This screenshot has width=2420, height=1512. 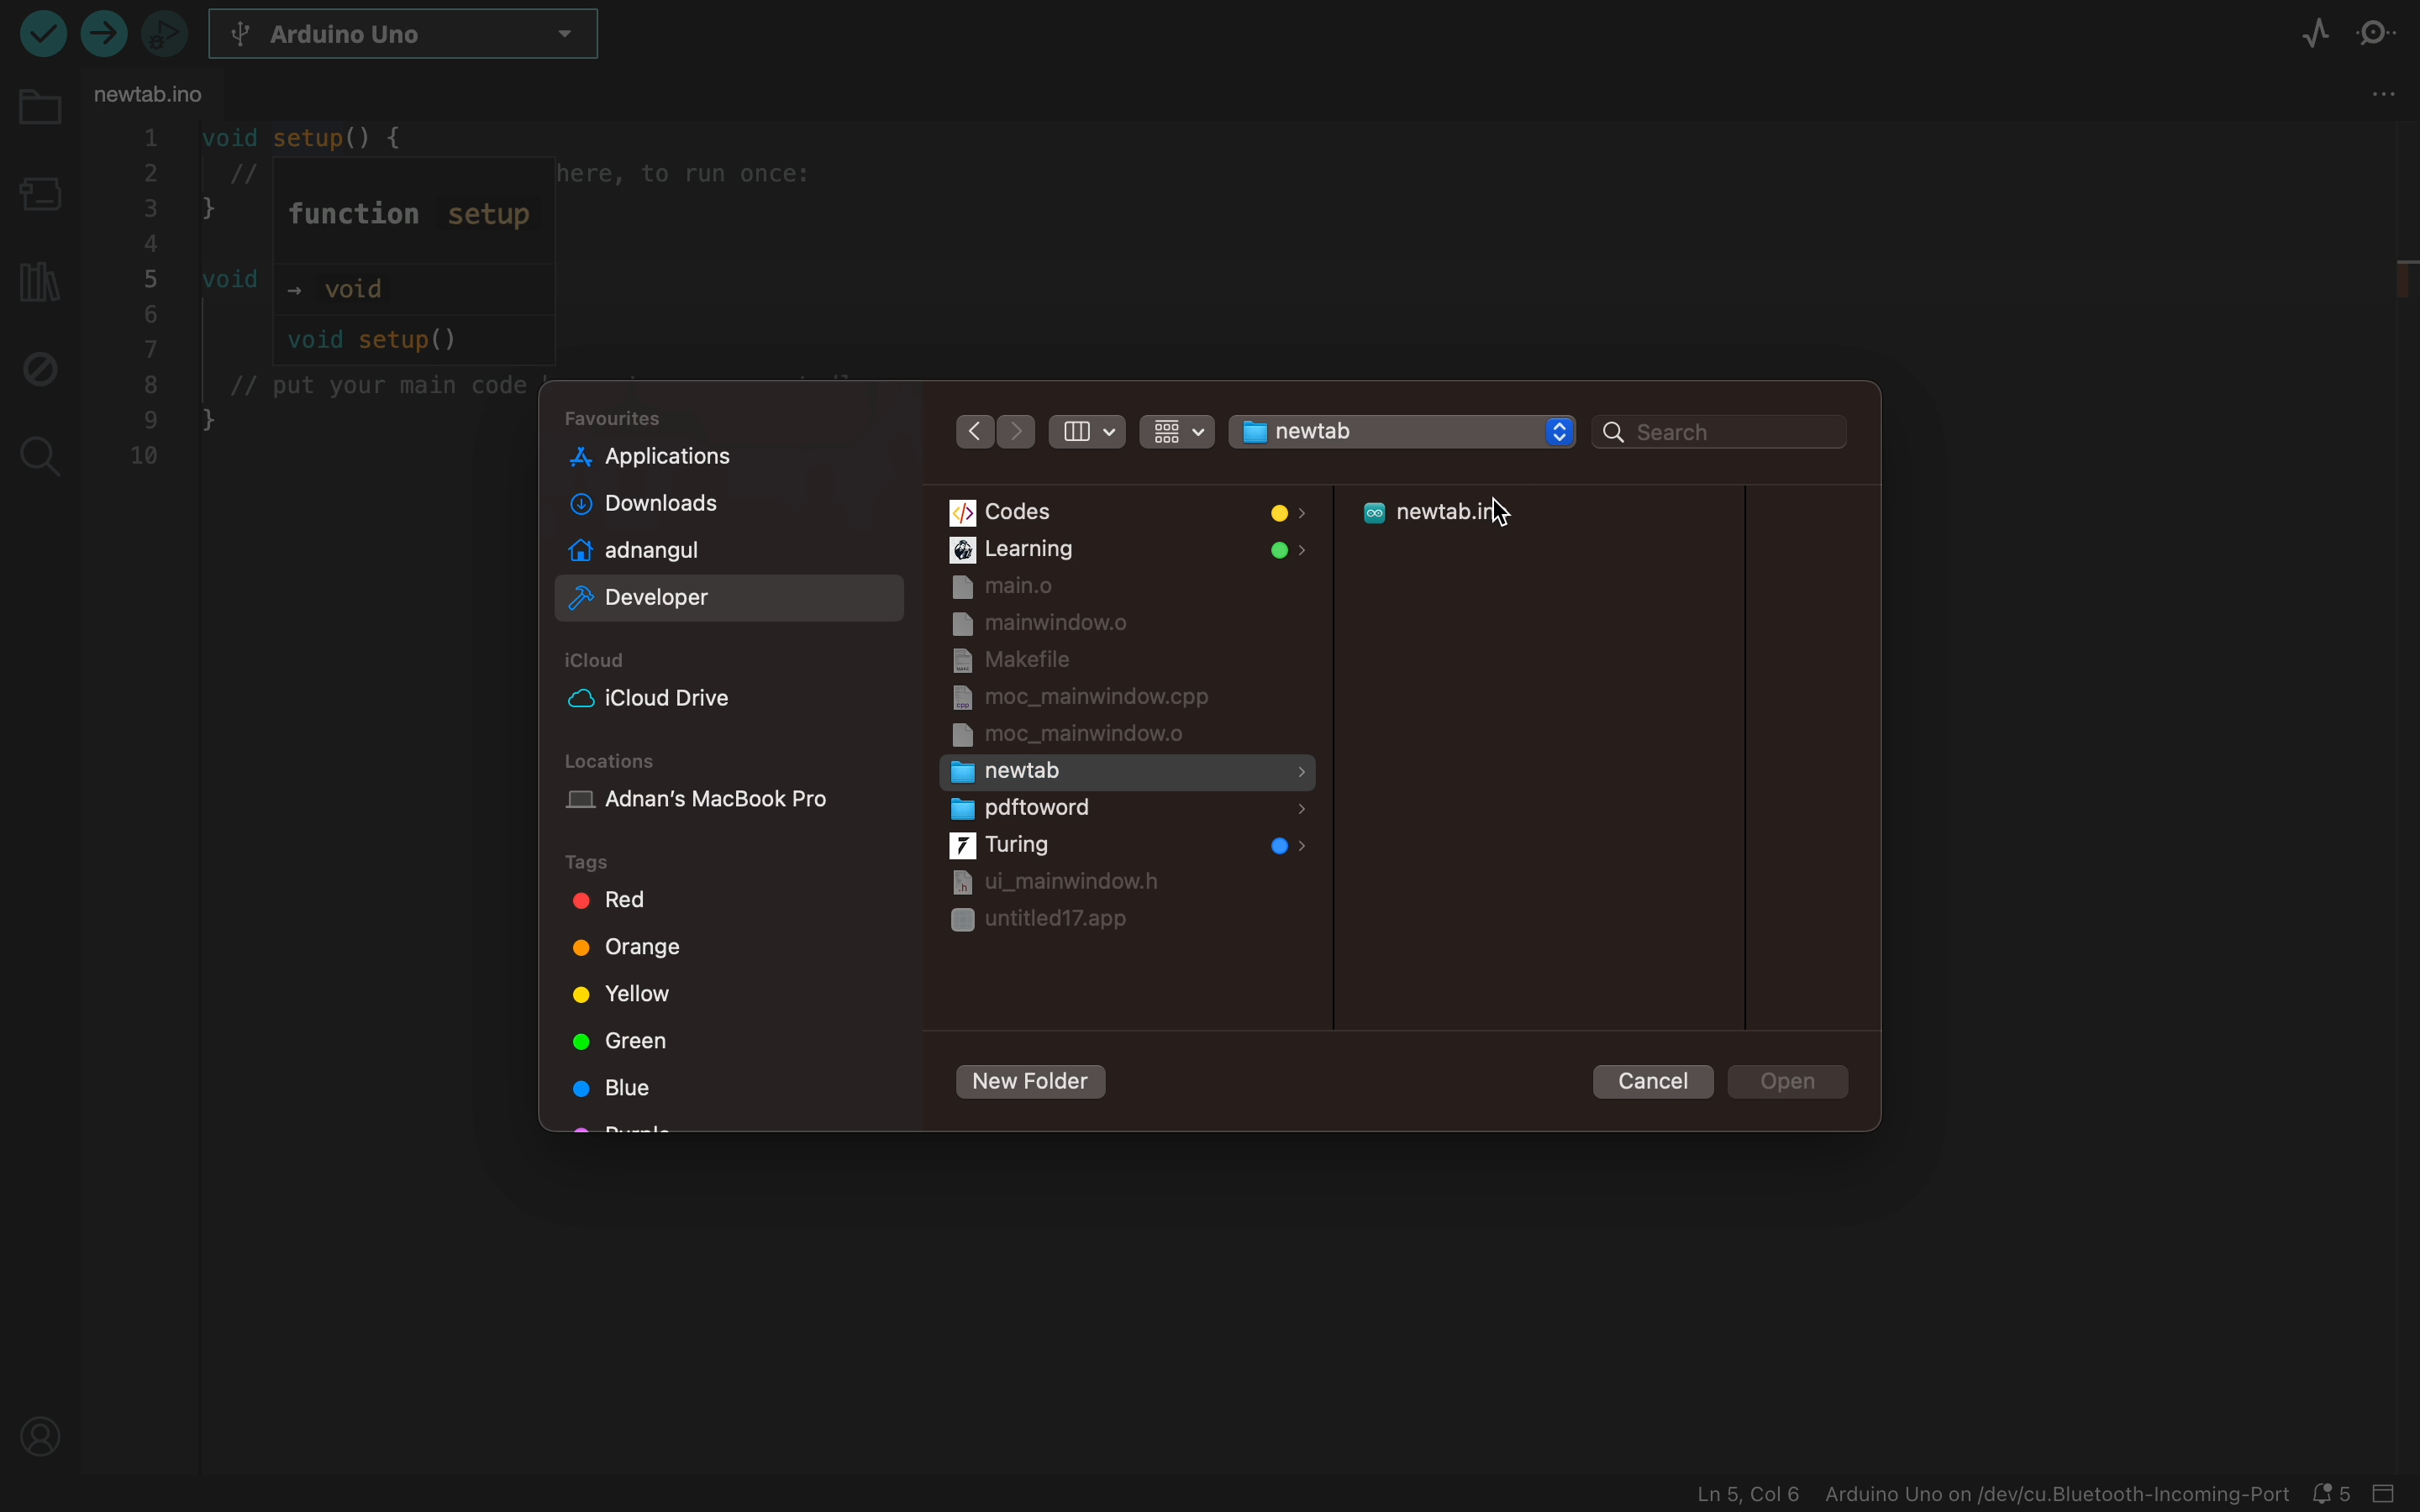 What do you see at coordinates (40, 32) in the screenshot?
I see `upload` at bounding box center [40, 32].